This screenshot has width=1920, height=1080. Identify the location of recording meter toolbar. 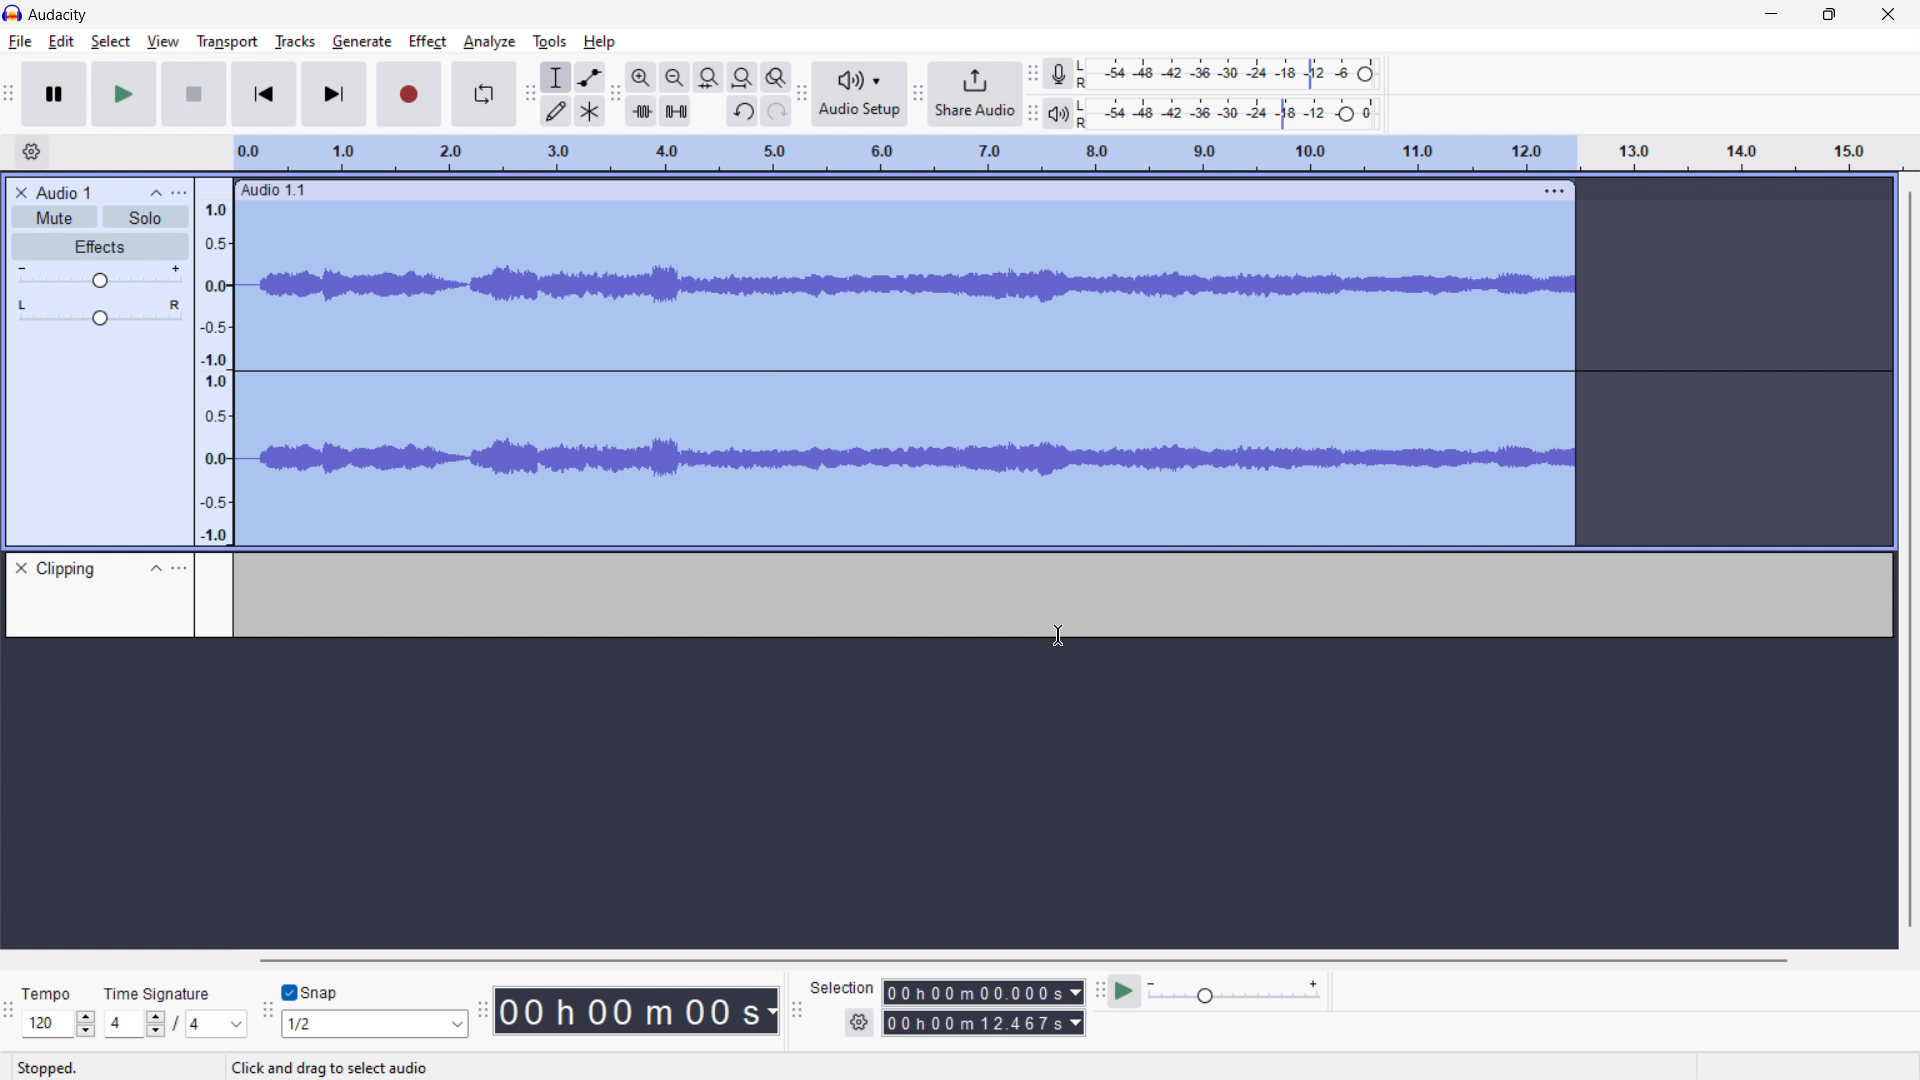
(1031, 76).